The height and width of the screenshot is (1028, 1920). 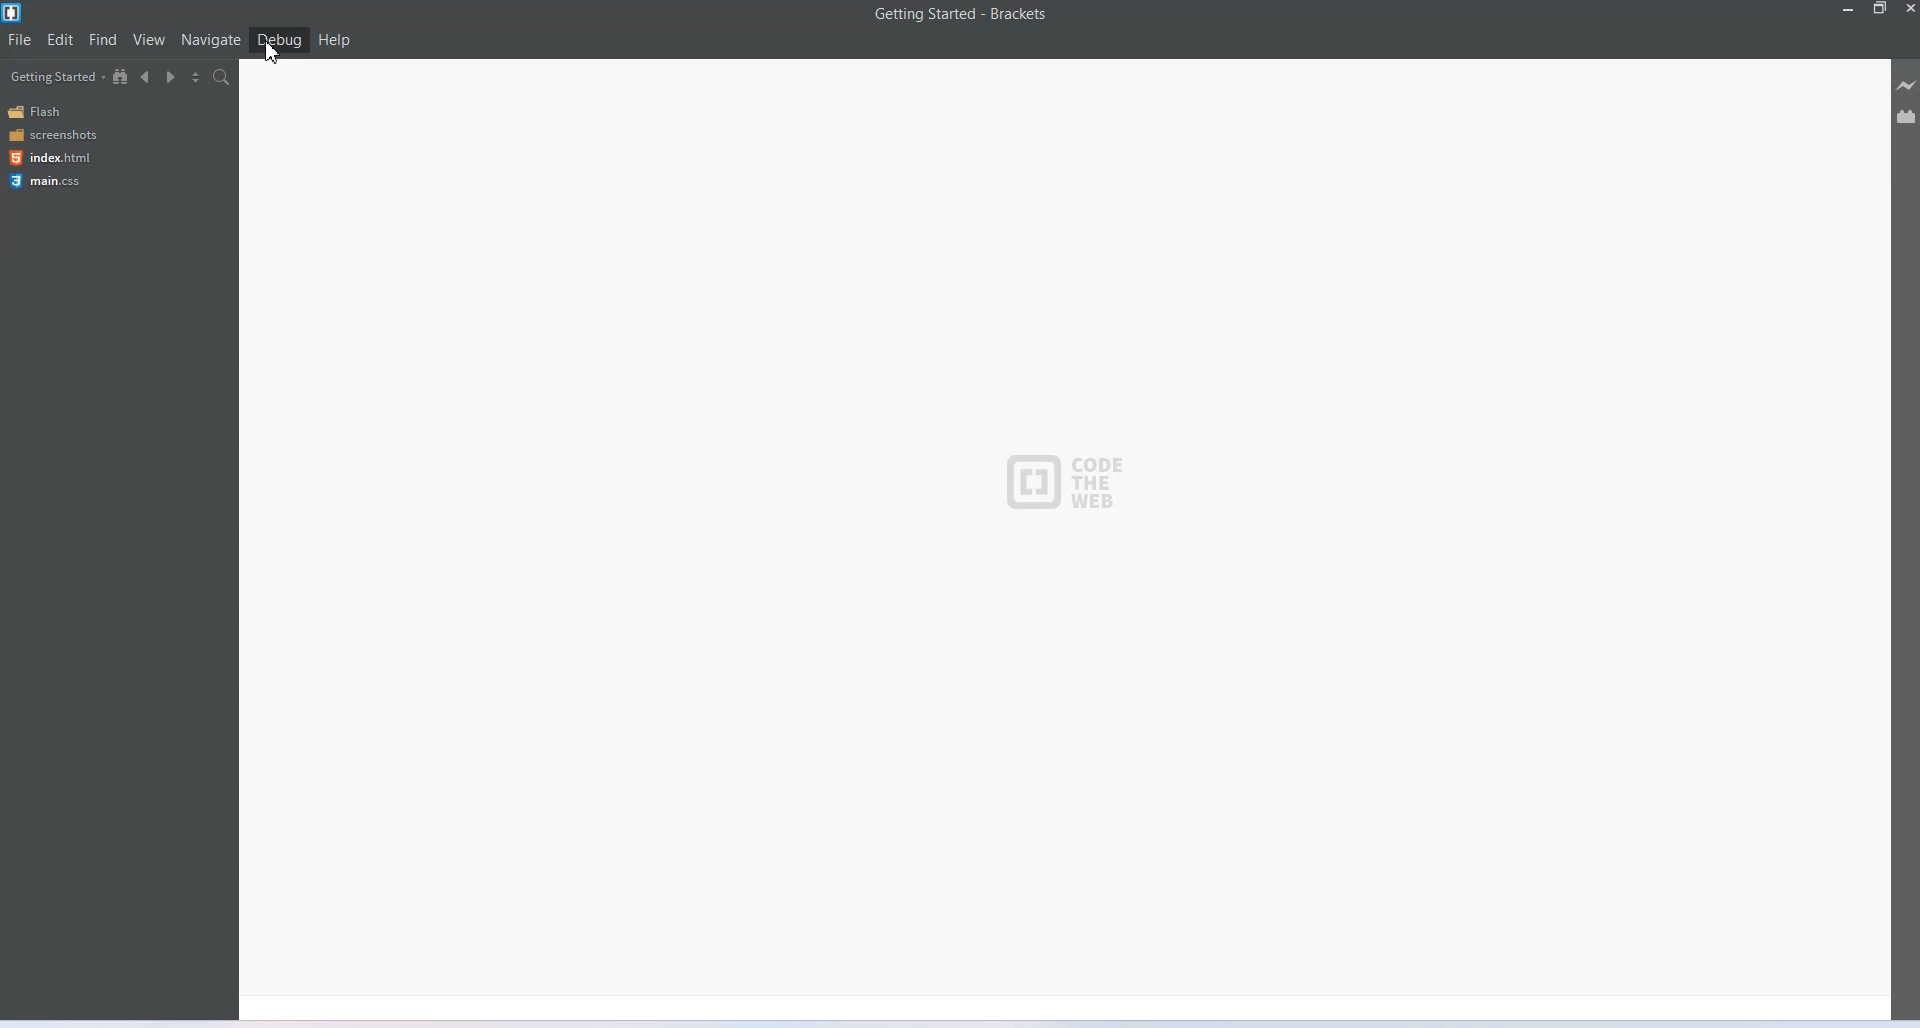 What do you see at coordinates (48, 158) in the screenshot?
I see `Index` at bounding box center [48, 158].